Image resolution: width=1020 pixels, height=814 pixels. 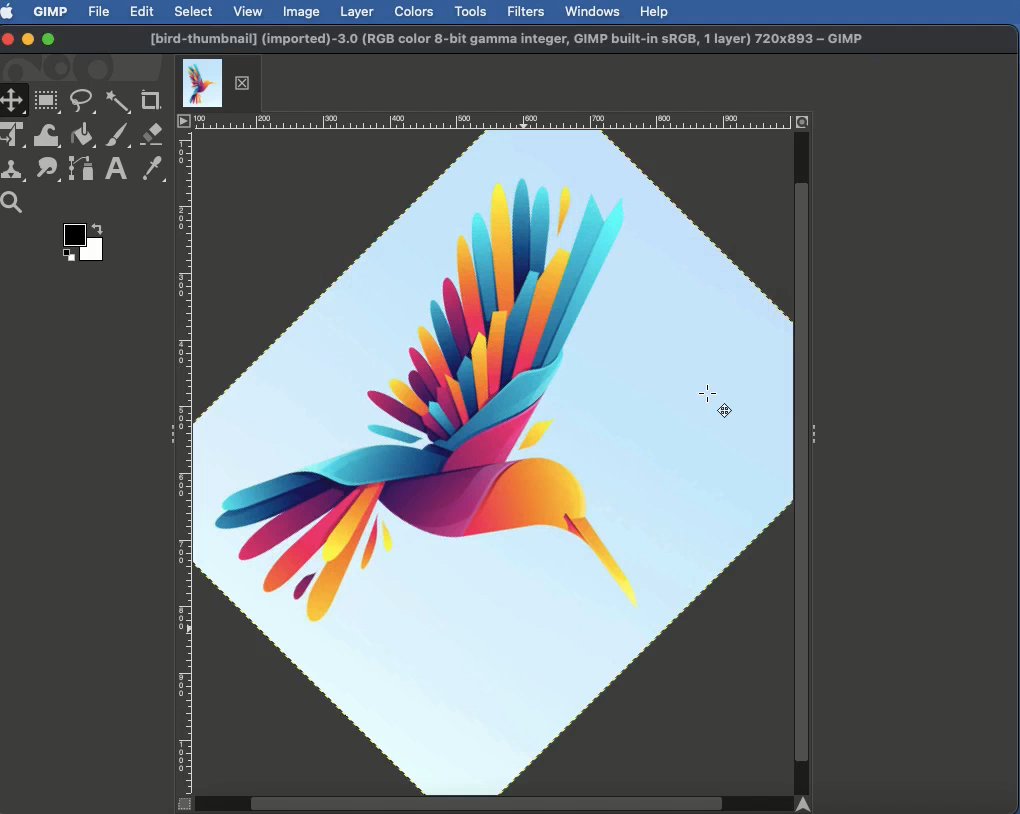 What do you see at coordinates (591, 11) in the screenshot?
I see `Windows` at bounding box center [591, 11].